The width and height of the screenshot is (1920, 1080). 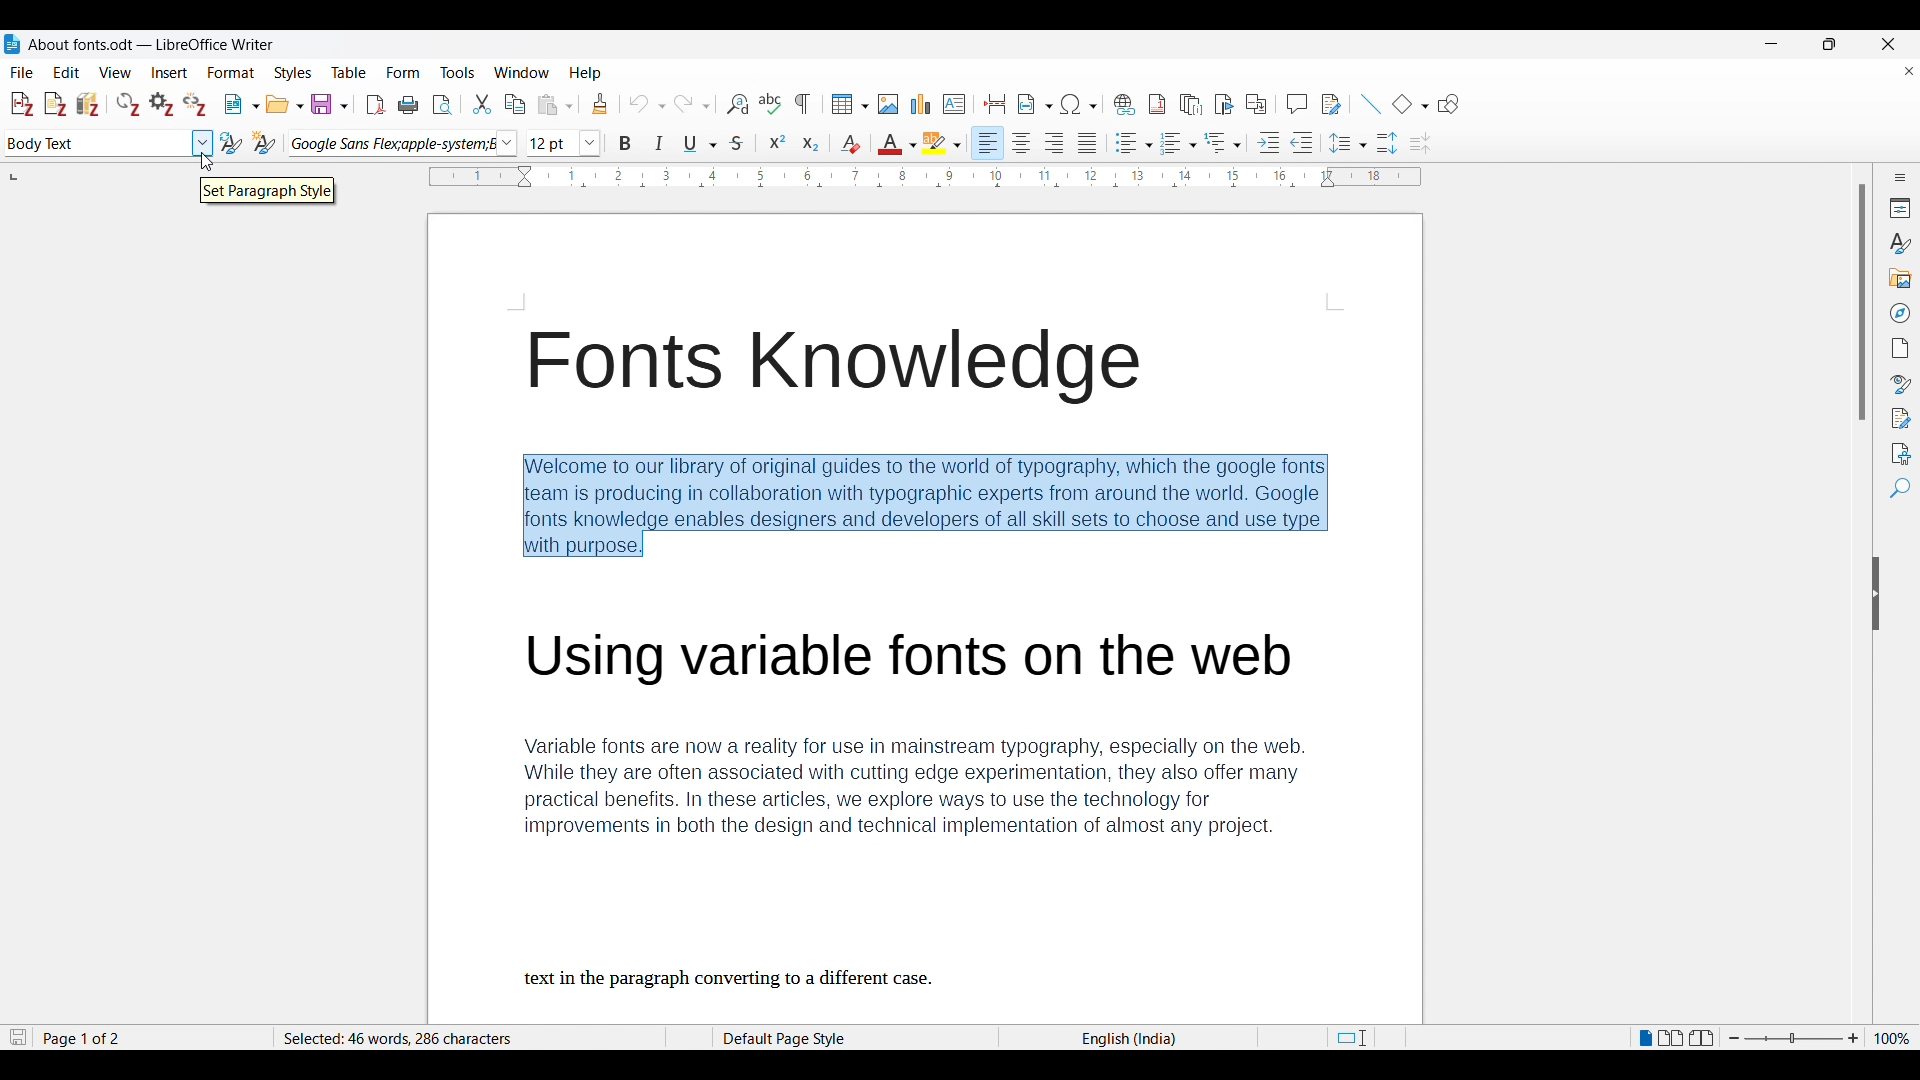 I want to click on Current zoom factor, so click(x=1893, y=1038).